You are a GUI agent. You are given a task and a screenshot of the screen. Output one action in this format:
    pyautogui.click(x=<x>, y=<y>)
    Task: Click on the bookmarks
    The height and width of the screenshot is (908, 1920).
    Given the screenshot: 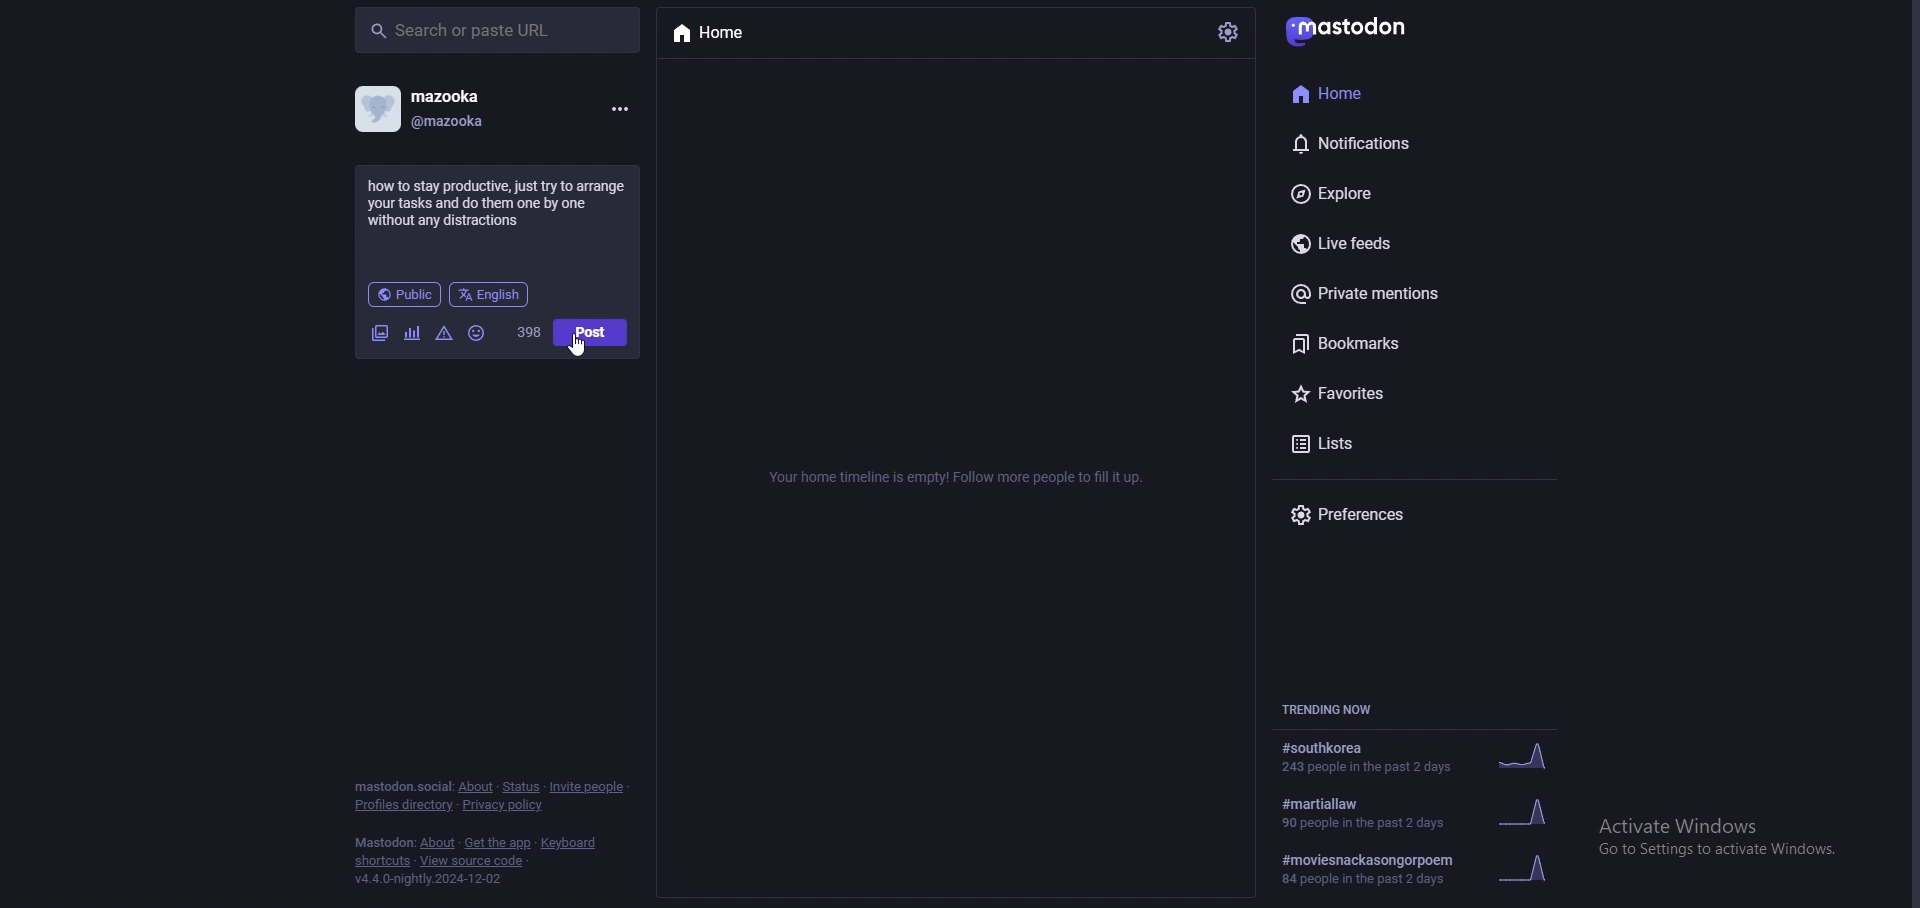 What is the action you would take?
    pyautogui.click(x=1398, y=343)
    